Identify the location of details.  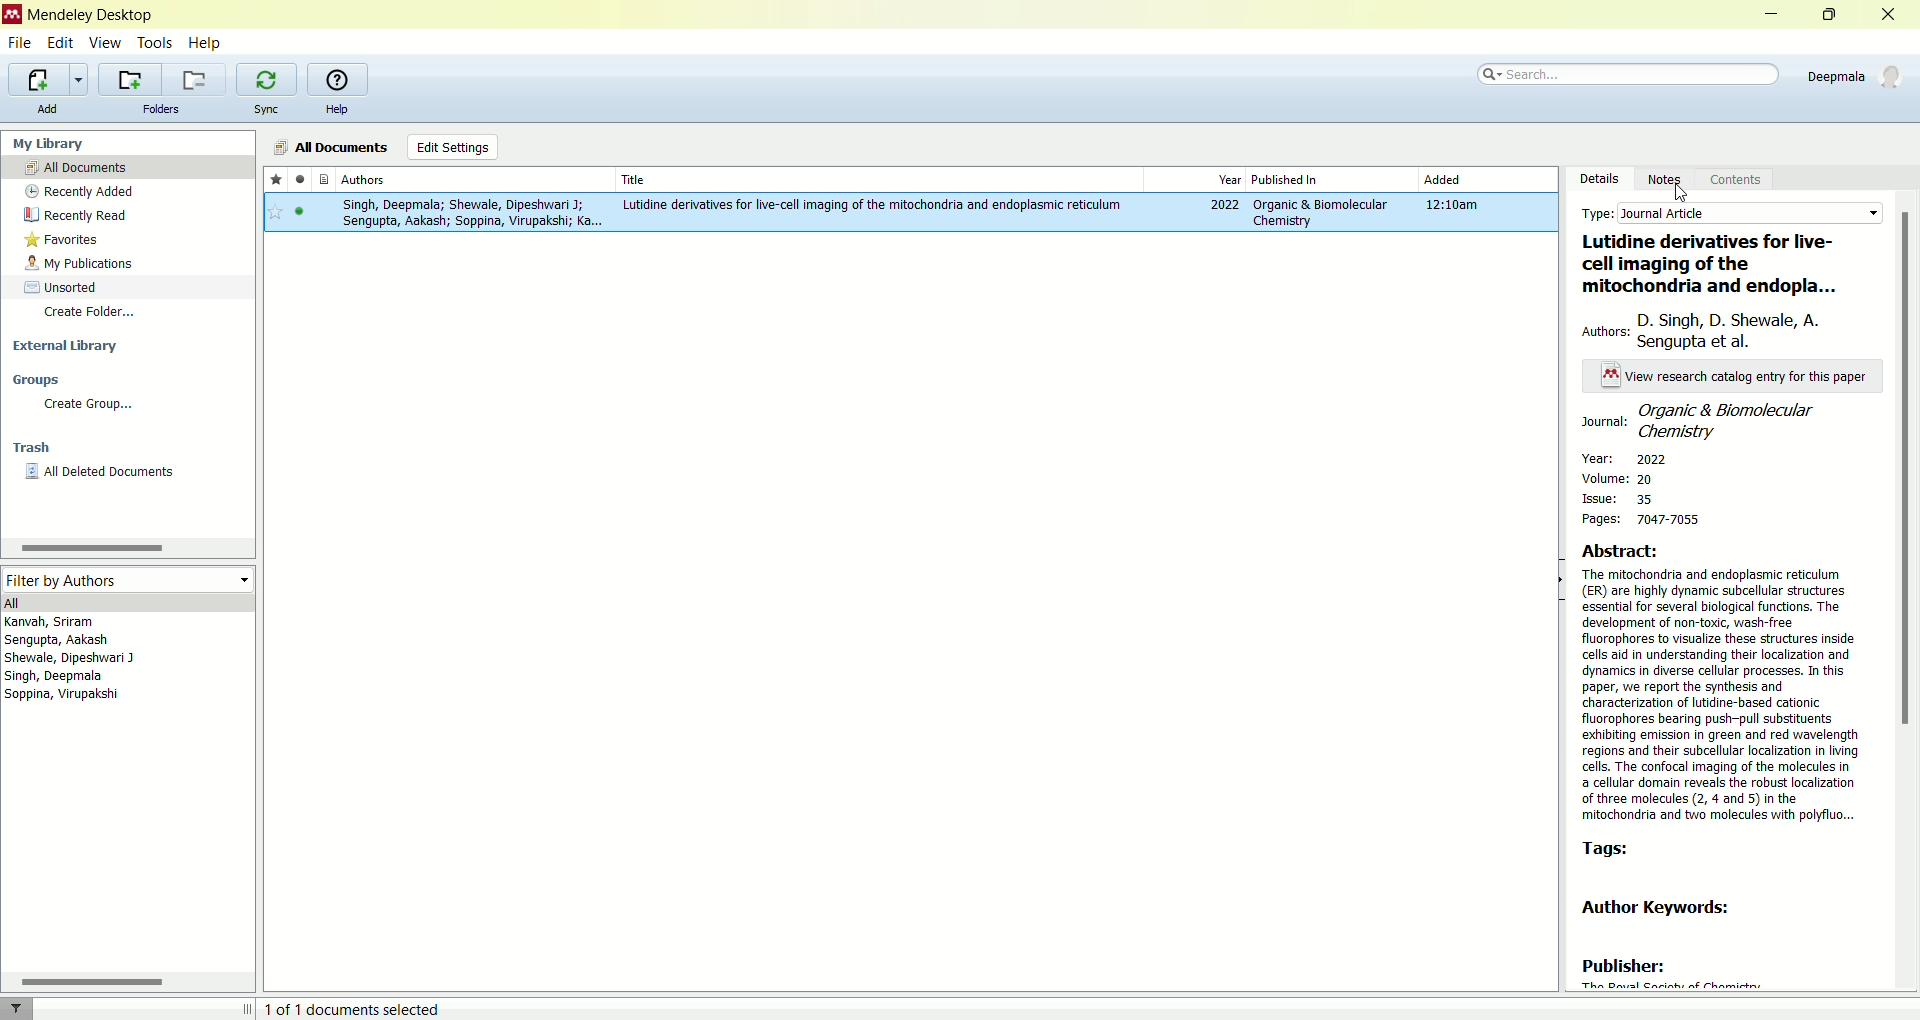
(1595, 178).